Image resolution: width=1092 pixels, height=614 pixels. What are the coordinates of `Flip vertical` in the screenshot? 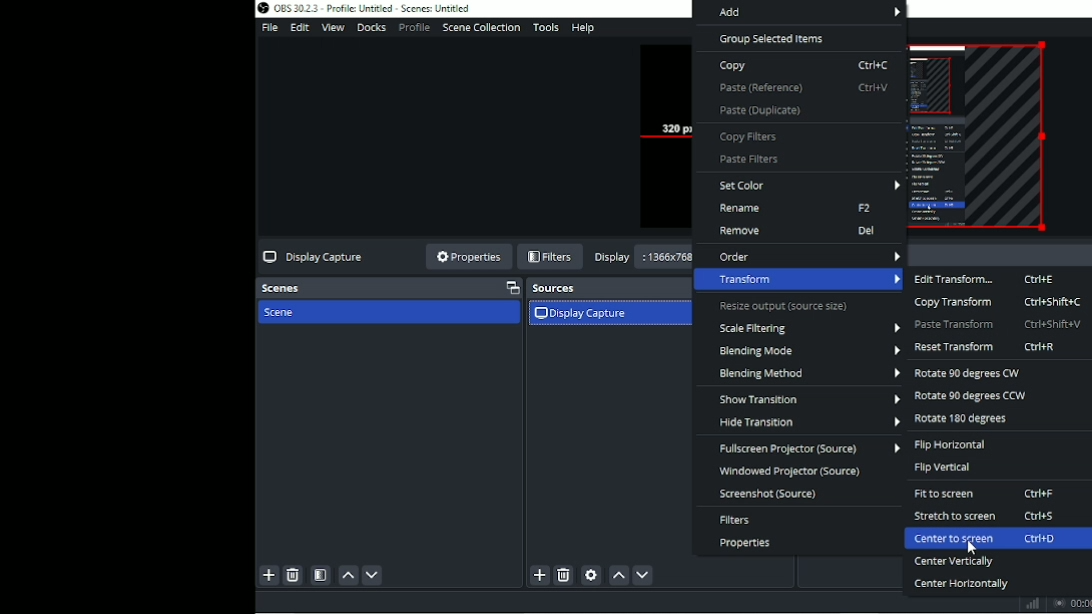 It's located at (945, 467).